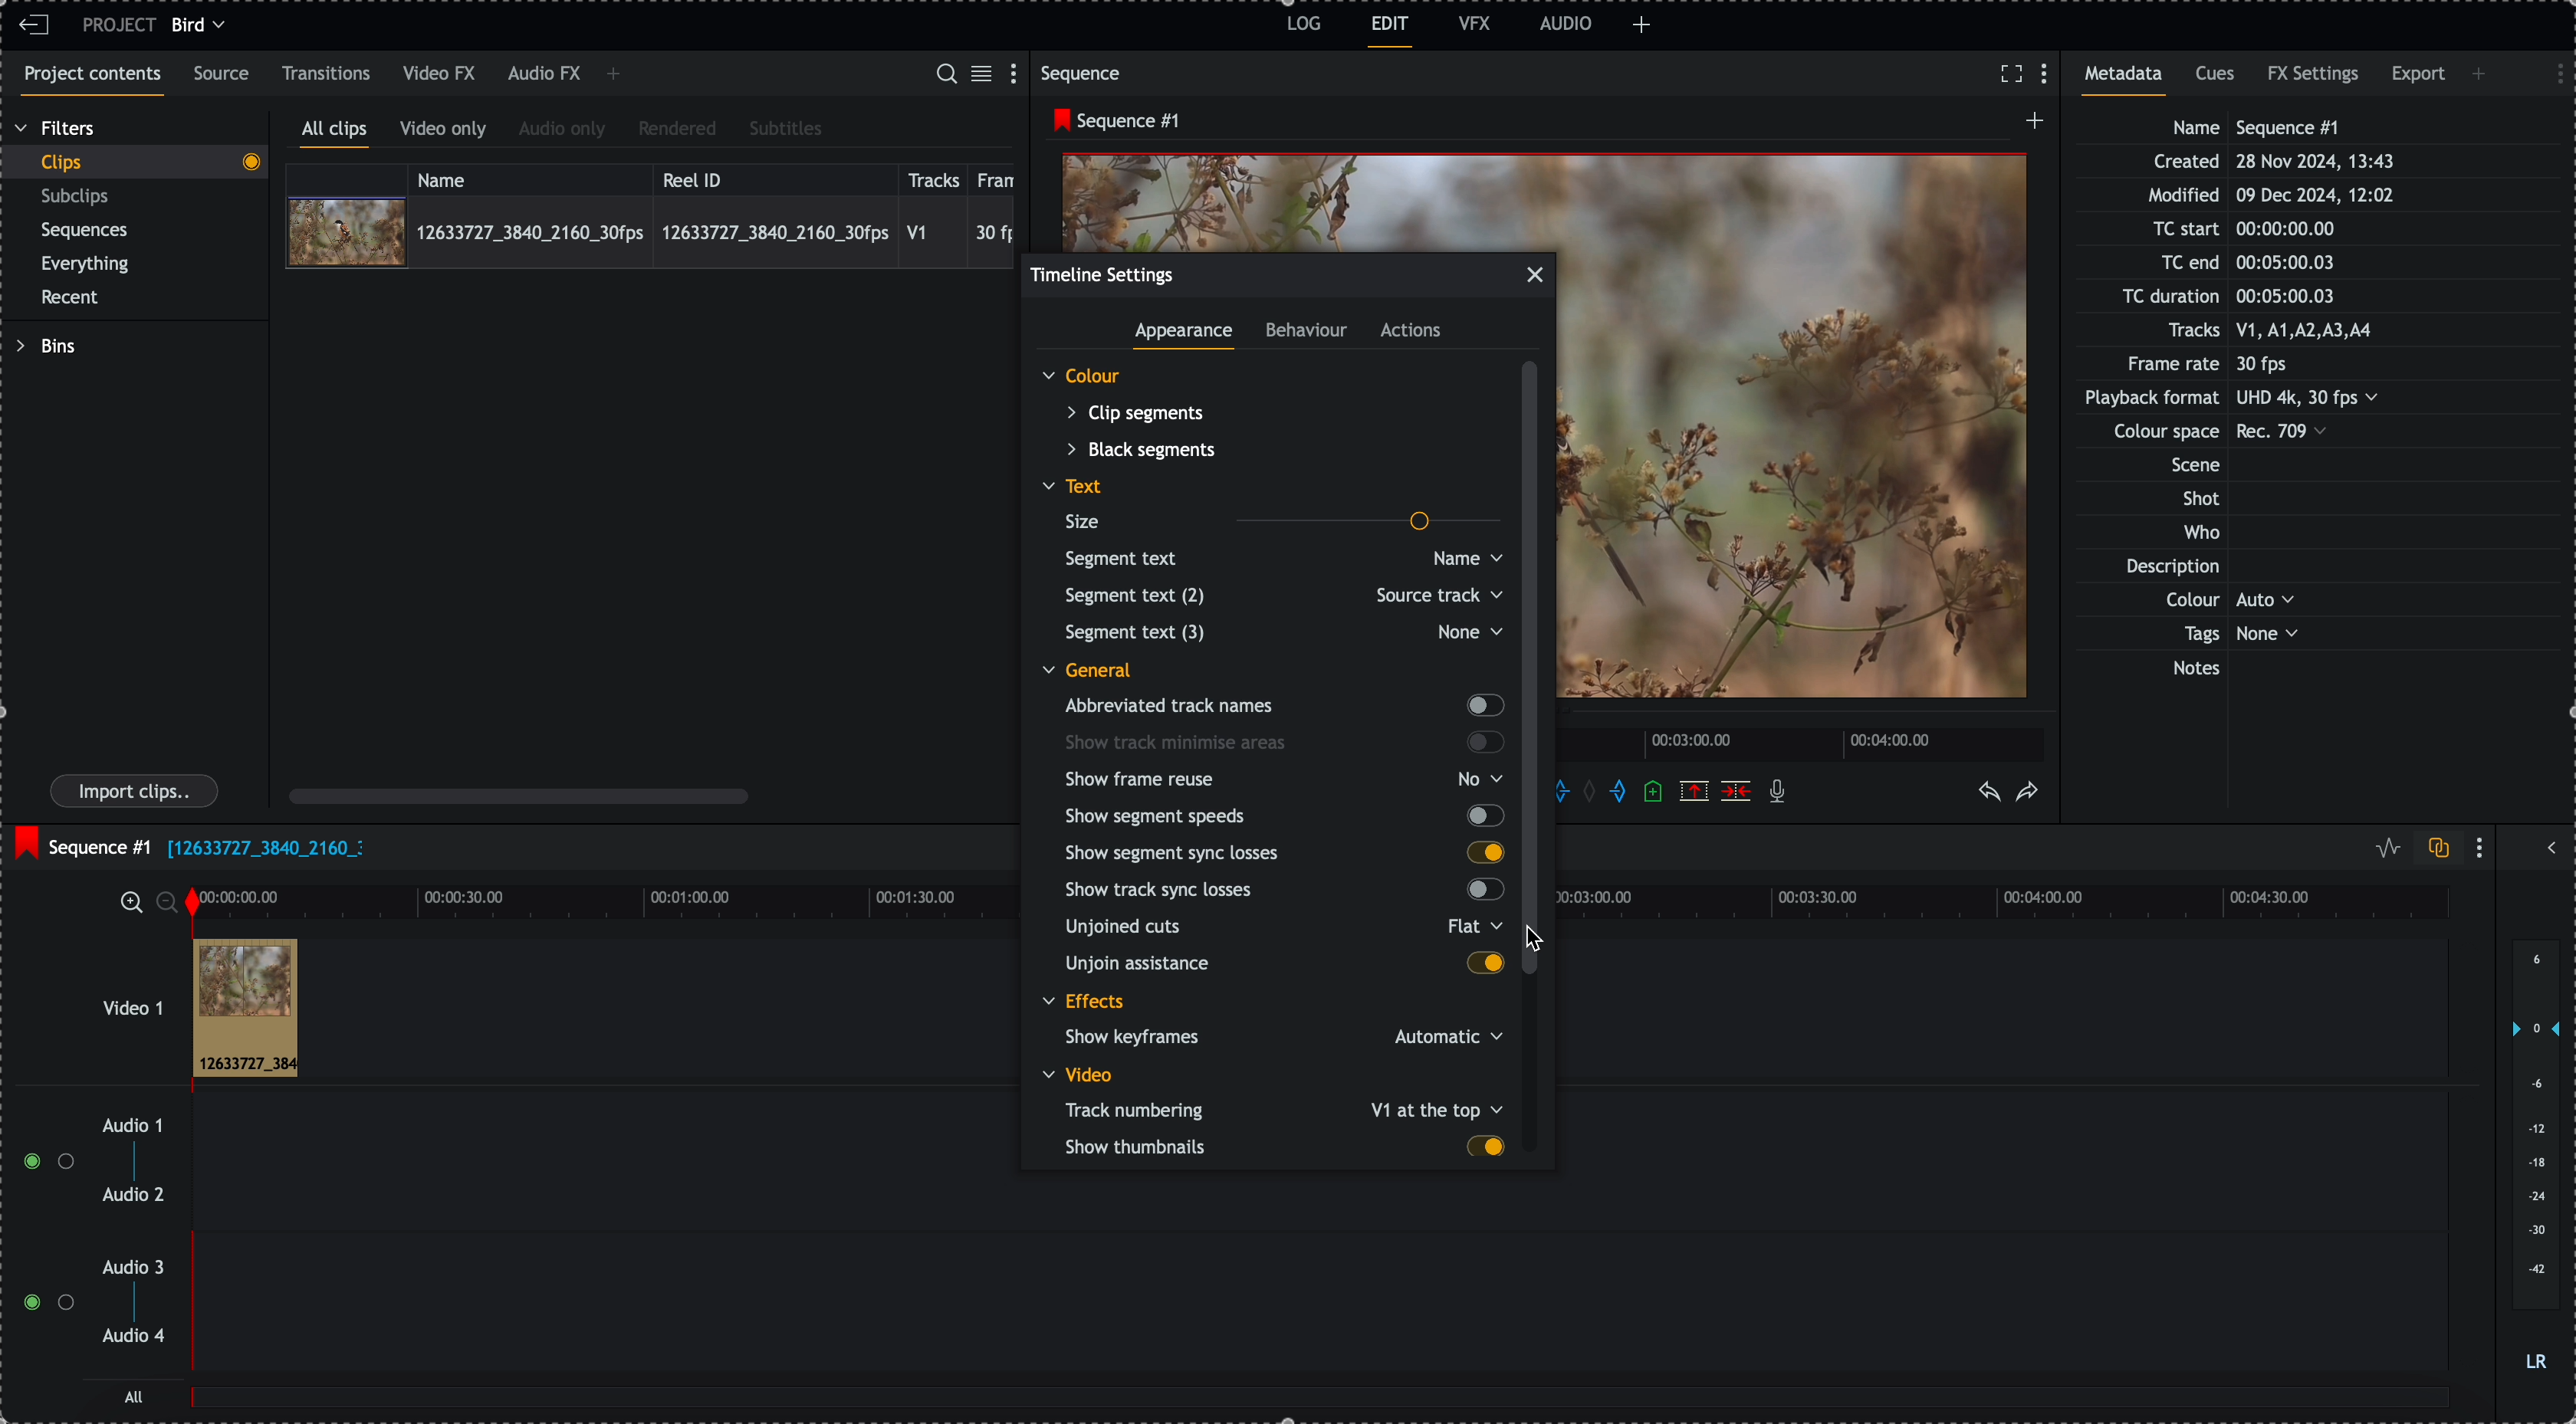 The width and height of the screenshot is (2576, 1424). Describe the element at coordinates (1282, 817) in the screenshot. I see `show segment speeds` at that location.